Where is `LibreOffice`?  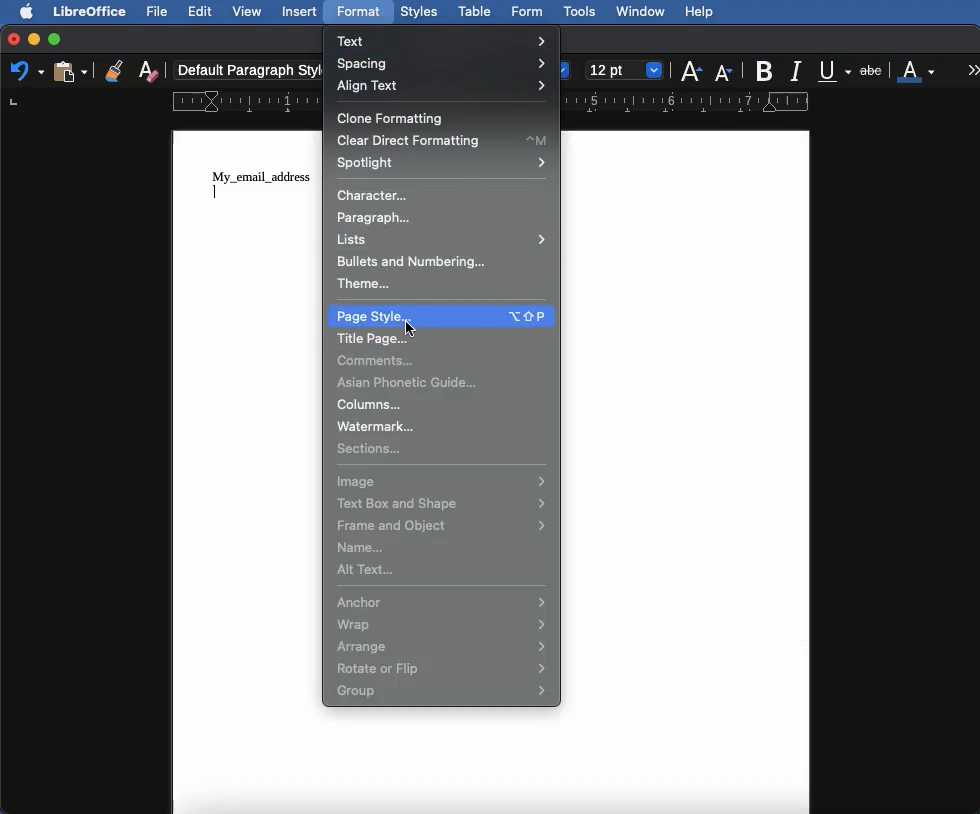 LibreOffice is located at coordinates (89, 11).